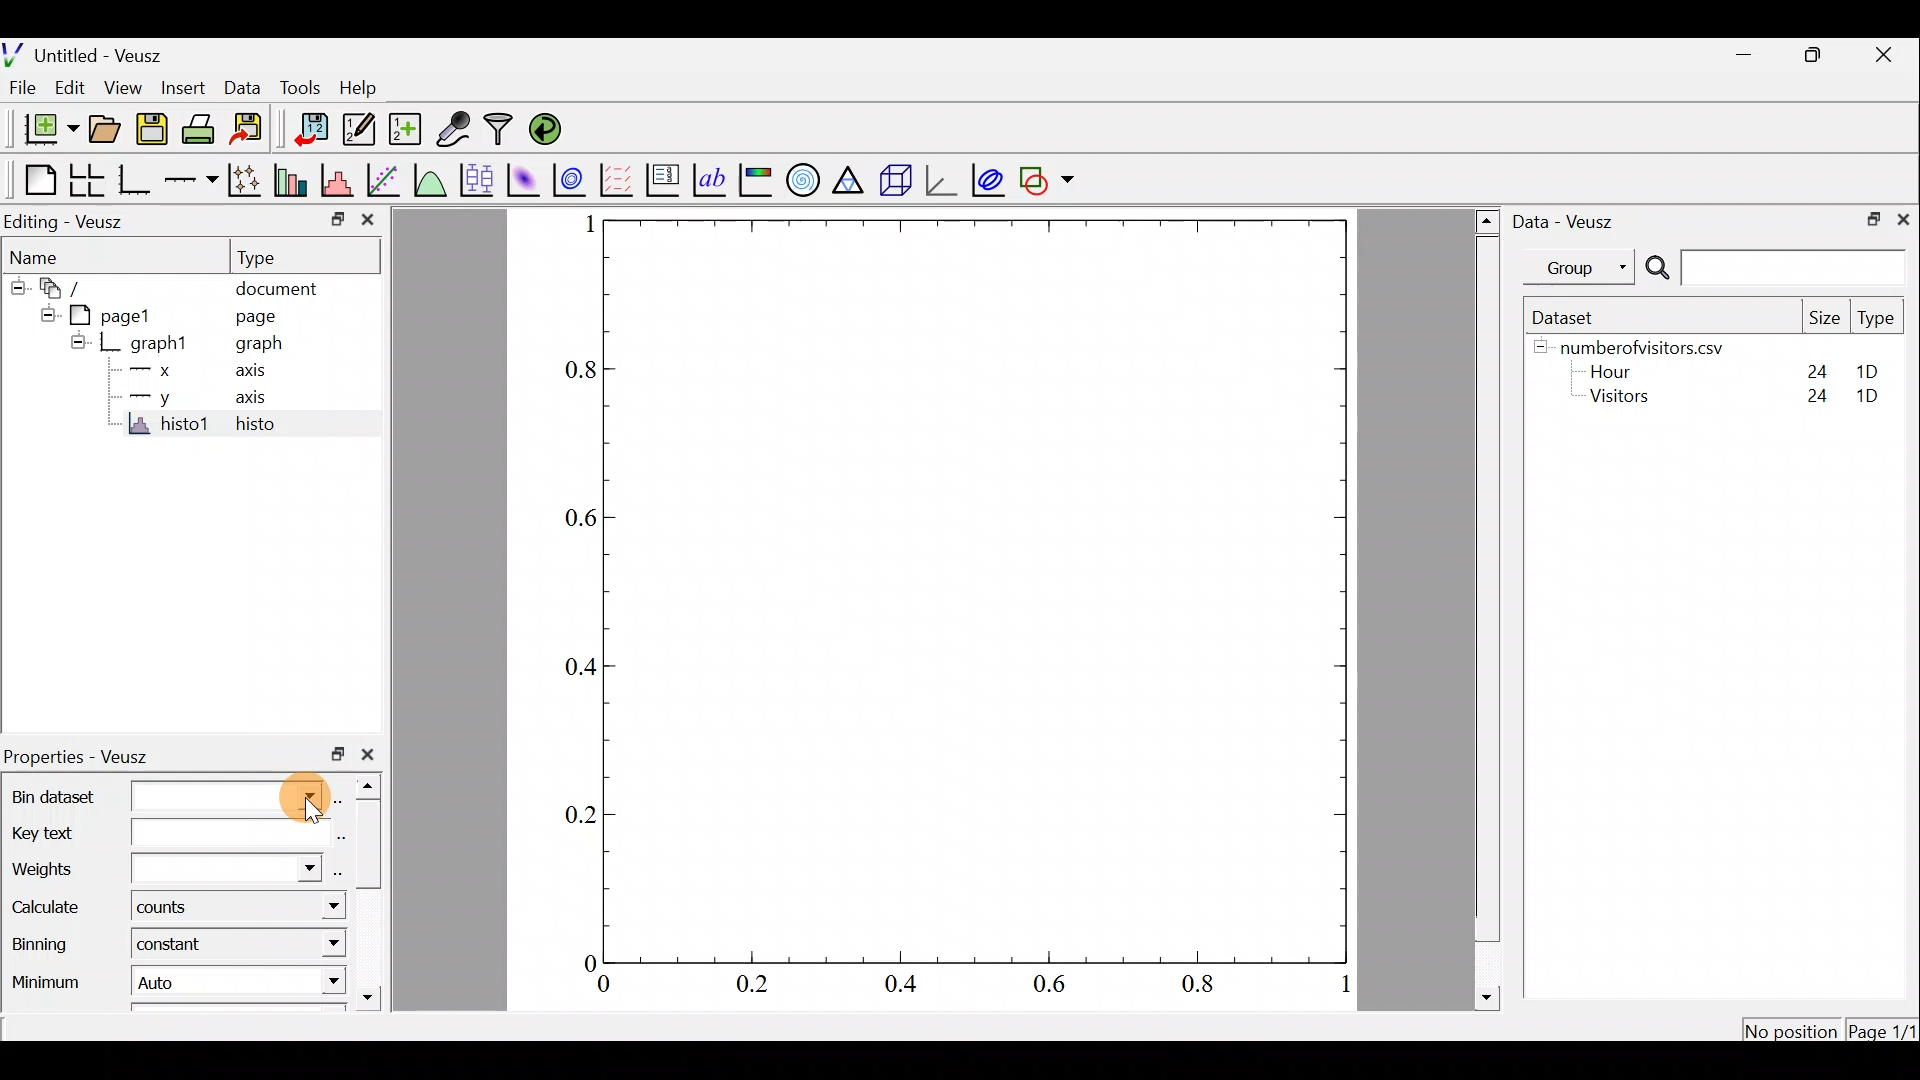 Image resolution: width=1920 pixels, height=1080 pixels. I want to click on 0.6, so click(580, 519).